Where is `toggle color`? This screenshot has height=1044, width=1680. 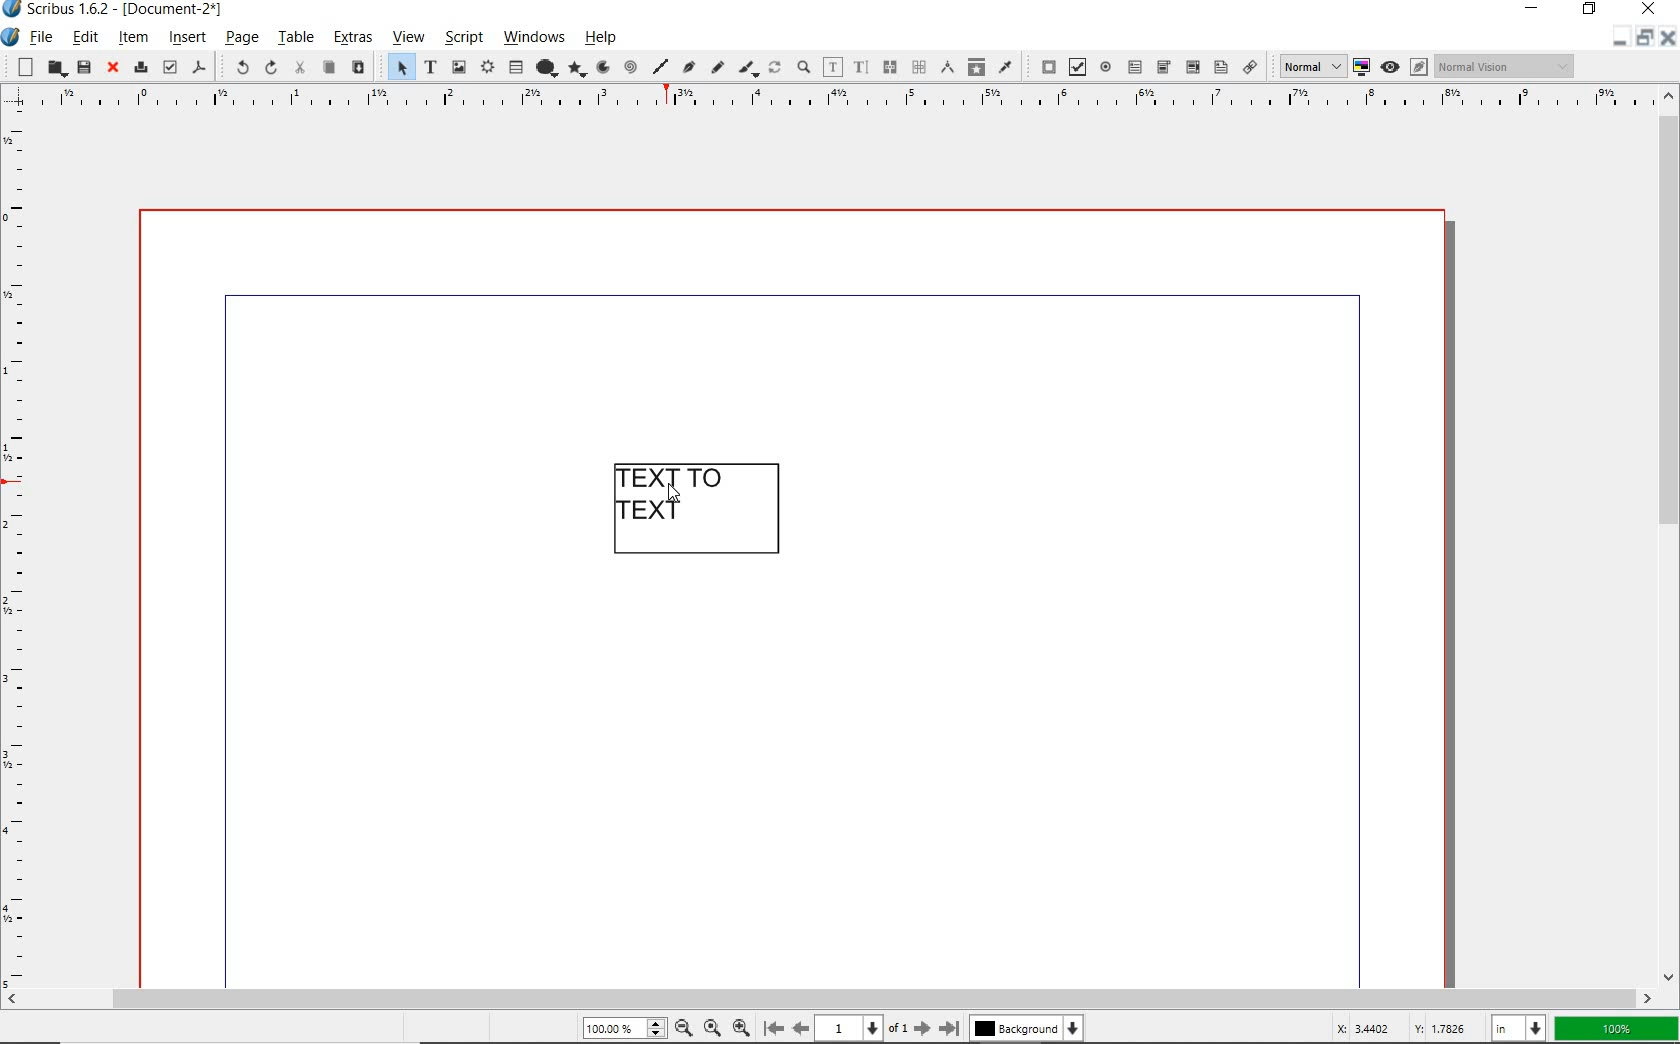
toggle color is located at coordinates (1364, 66).